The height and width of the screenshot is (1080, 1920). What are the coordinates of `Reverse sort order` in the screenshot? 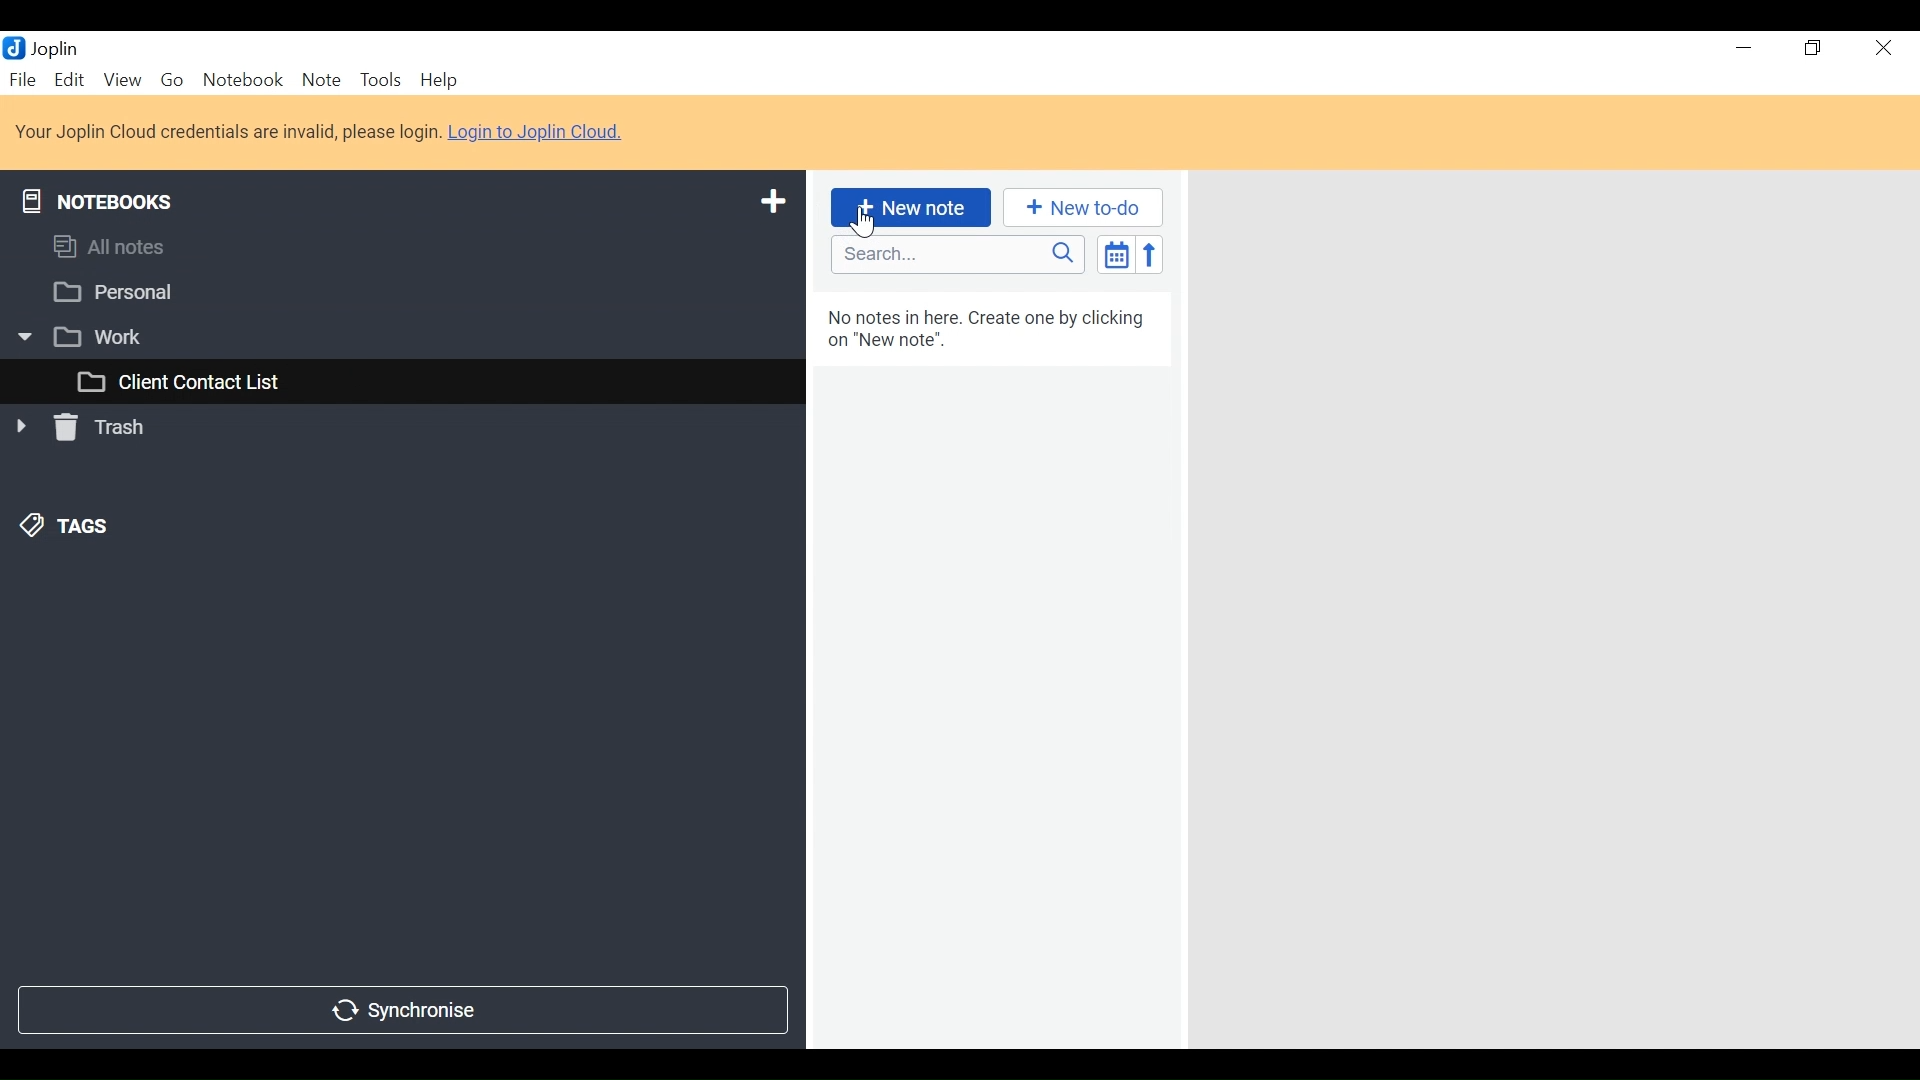 It's located at (1148, 254).